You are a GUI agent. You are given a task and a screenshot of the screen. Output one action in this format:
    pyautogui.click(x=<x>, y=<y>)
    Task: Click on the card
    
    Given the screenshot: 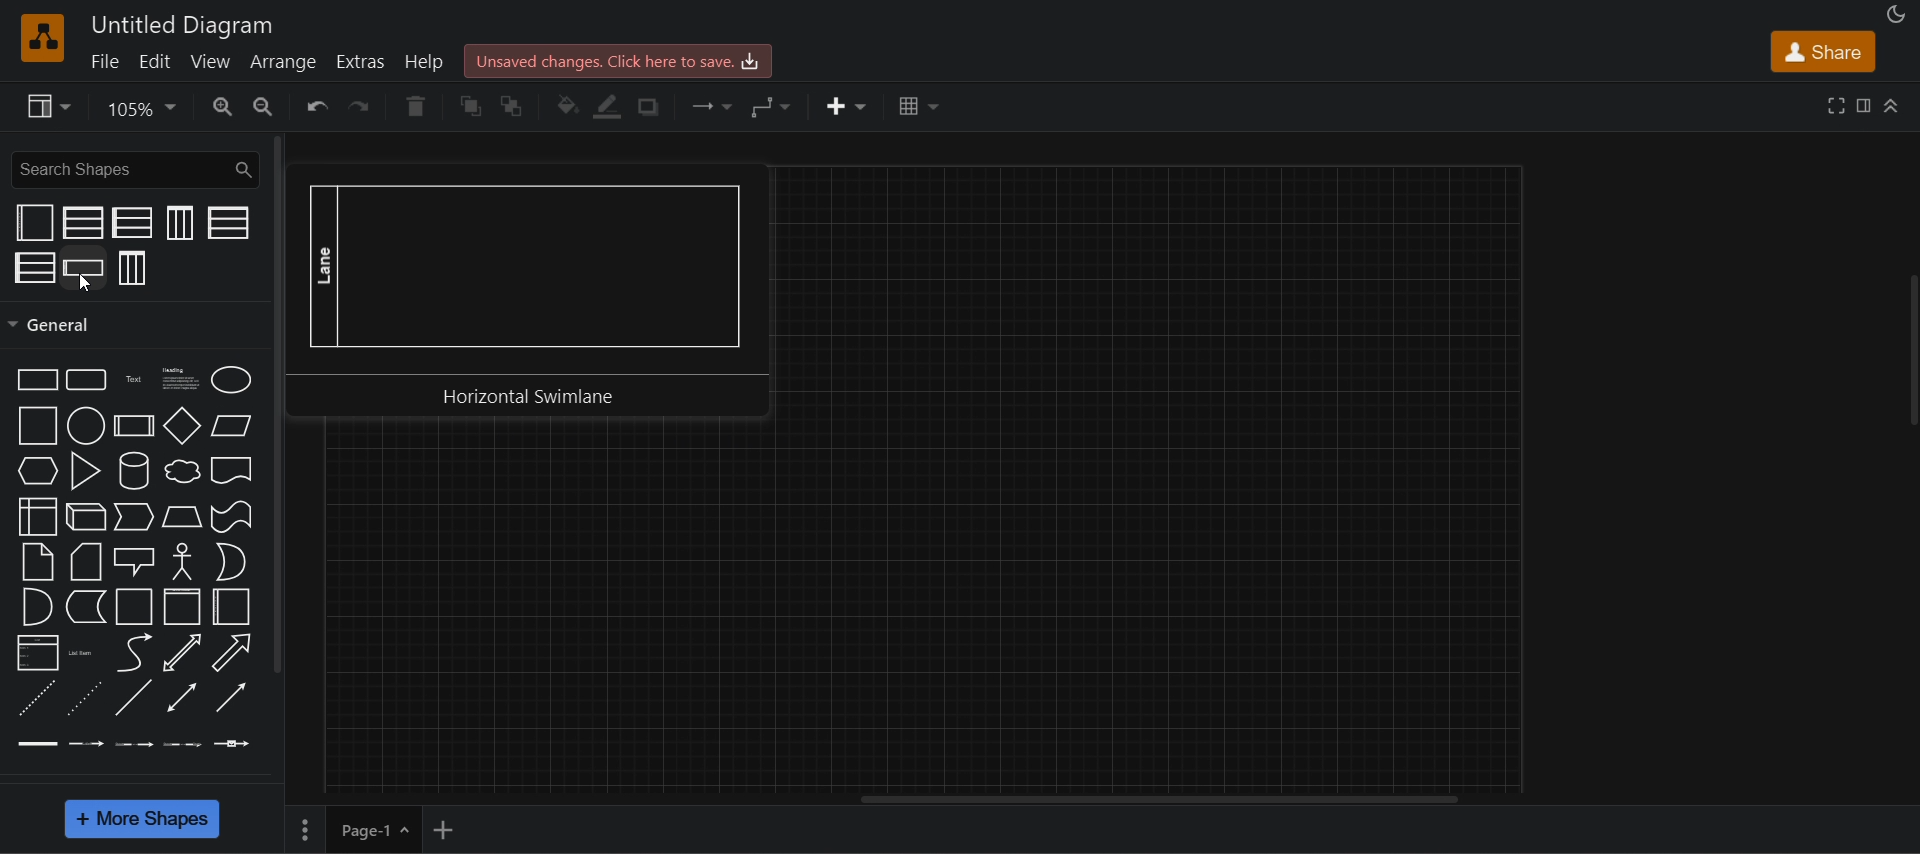 What is the action you would take?
    pyautogui.click(x=86, y=561)
    